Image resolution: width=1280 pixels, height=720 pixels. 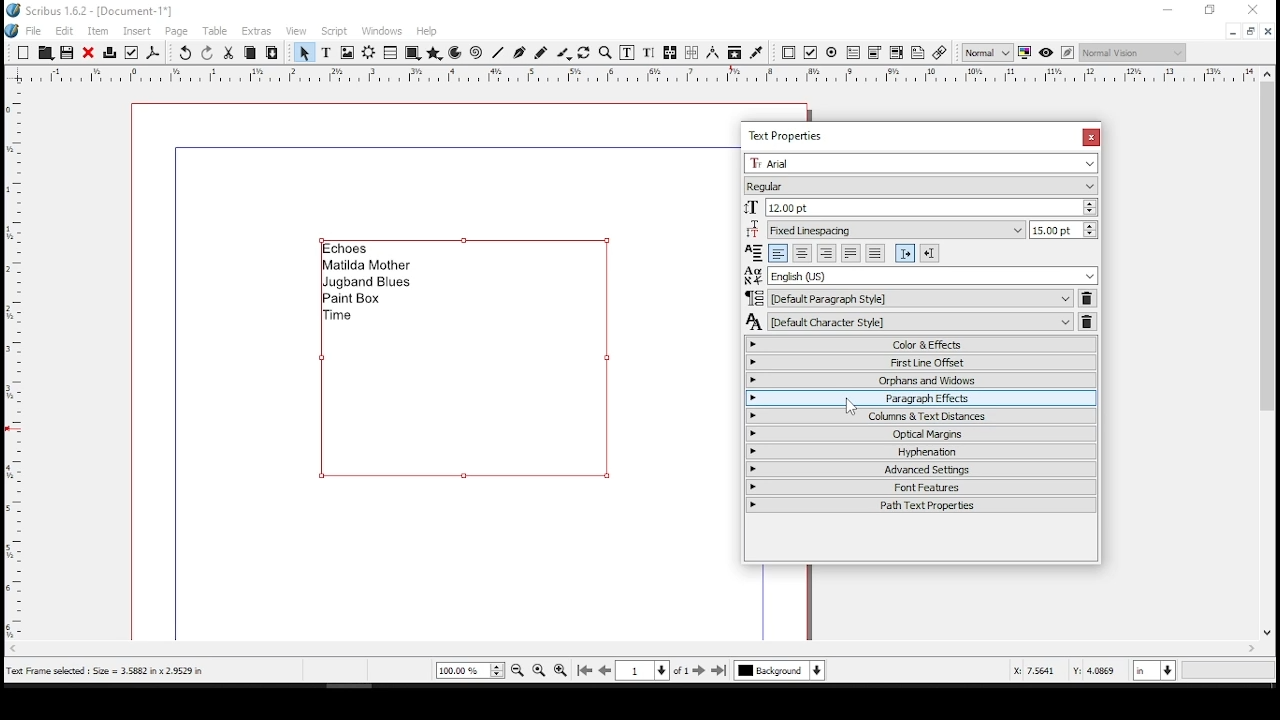 I want to click on preview mode, so click(x=1046, y=51).